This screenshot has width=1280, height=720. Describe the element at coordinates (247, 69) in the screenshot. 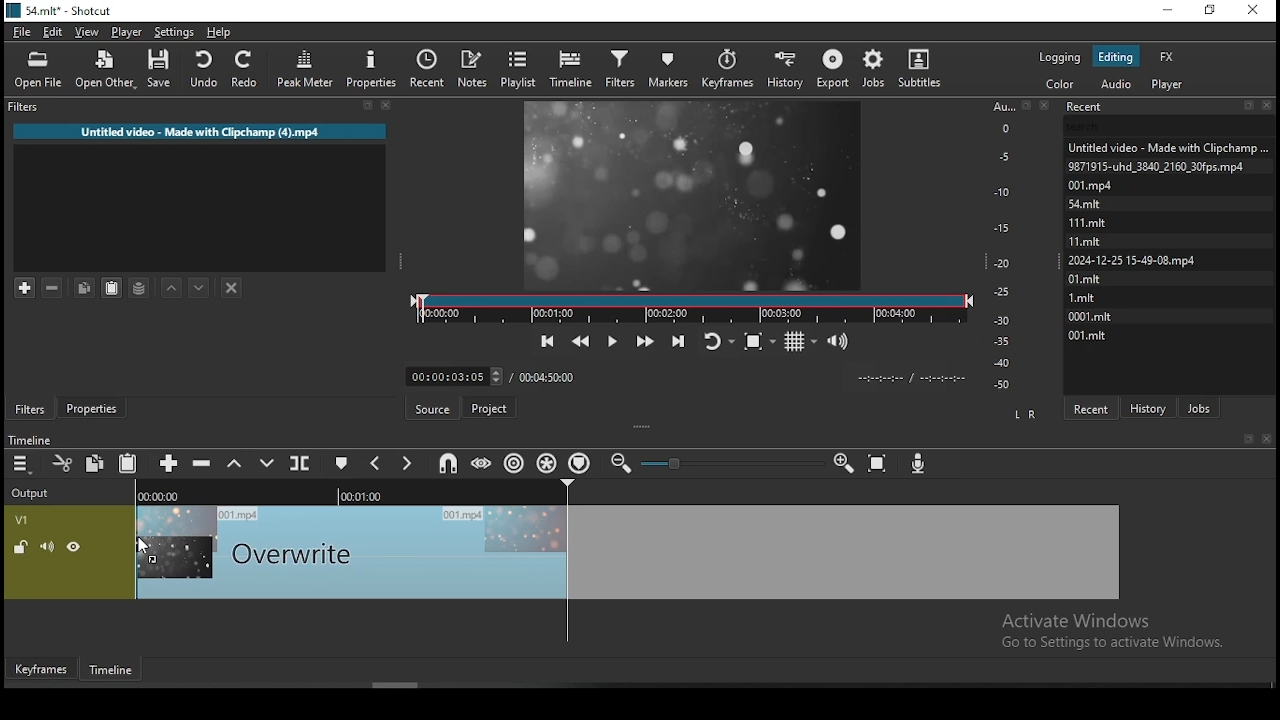

I see `redo` at that location.